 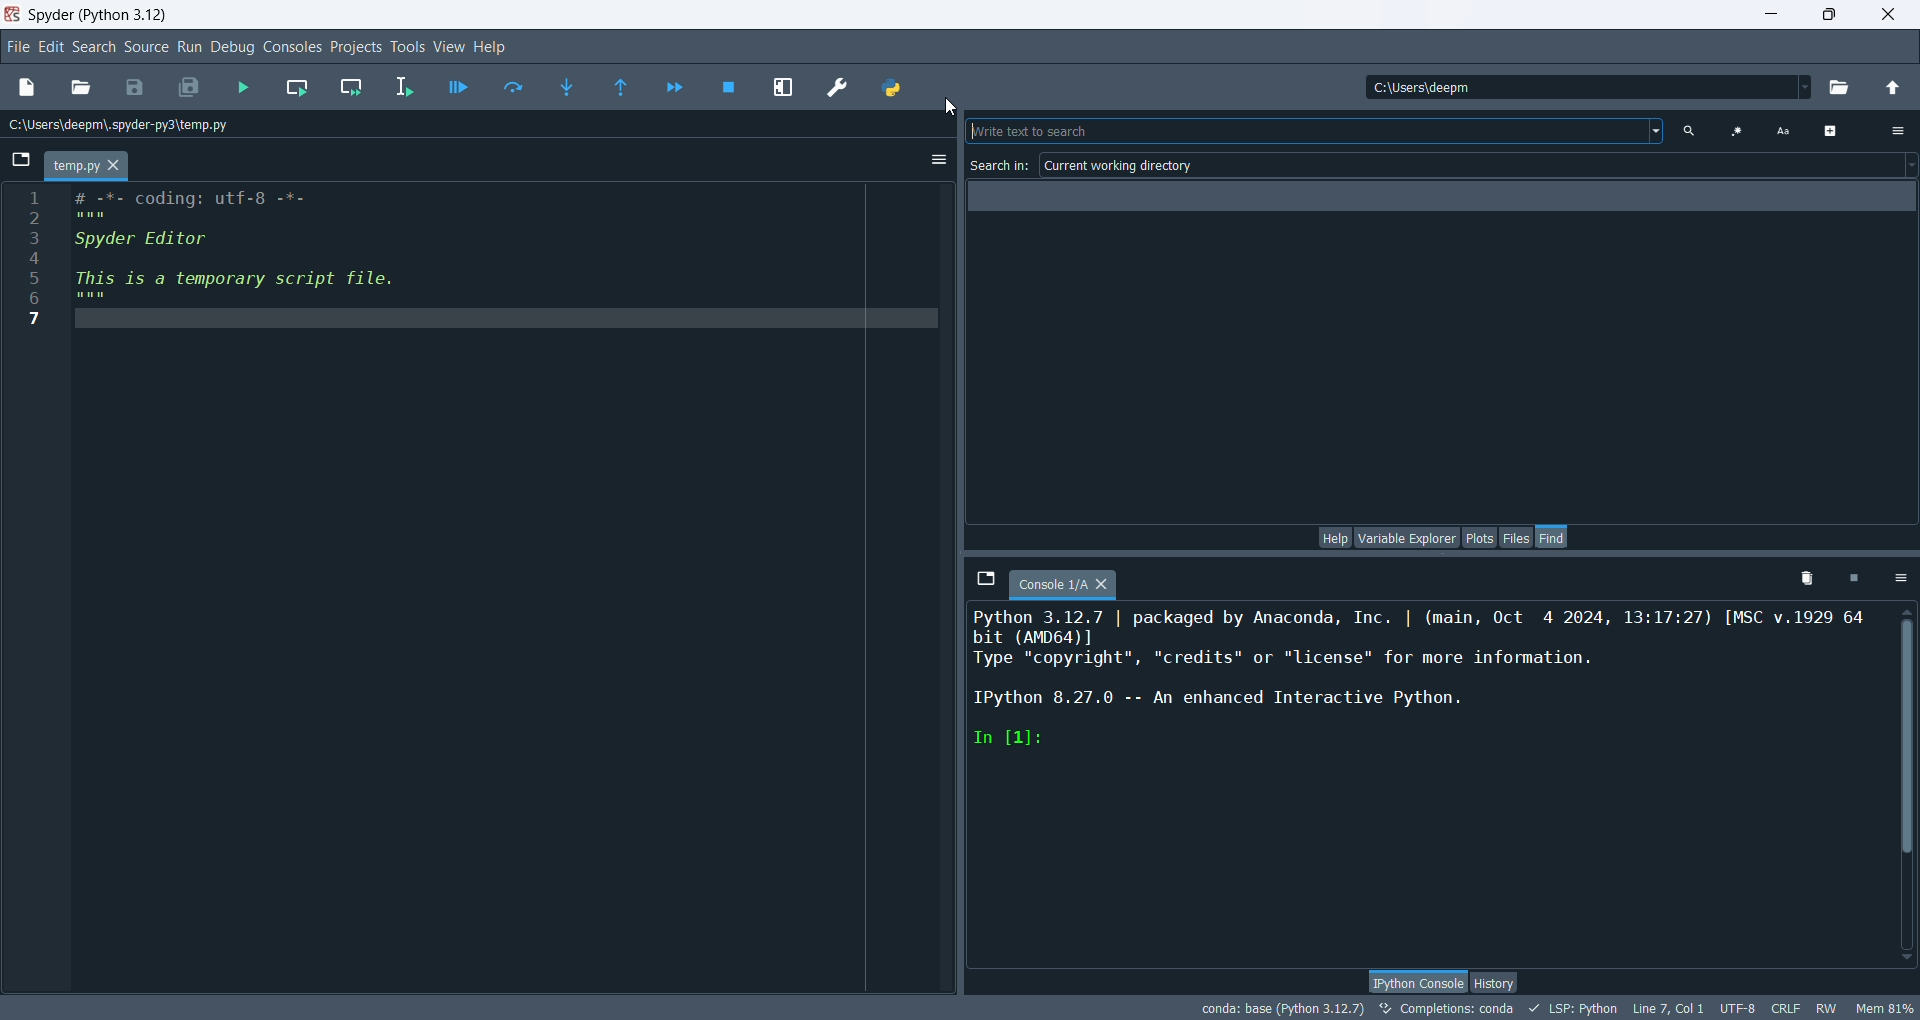 I want to click on preferences, so click(x=833, y=87).